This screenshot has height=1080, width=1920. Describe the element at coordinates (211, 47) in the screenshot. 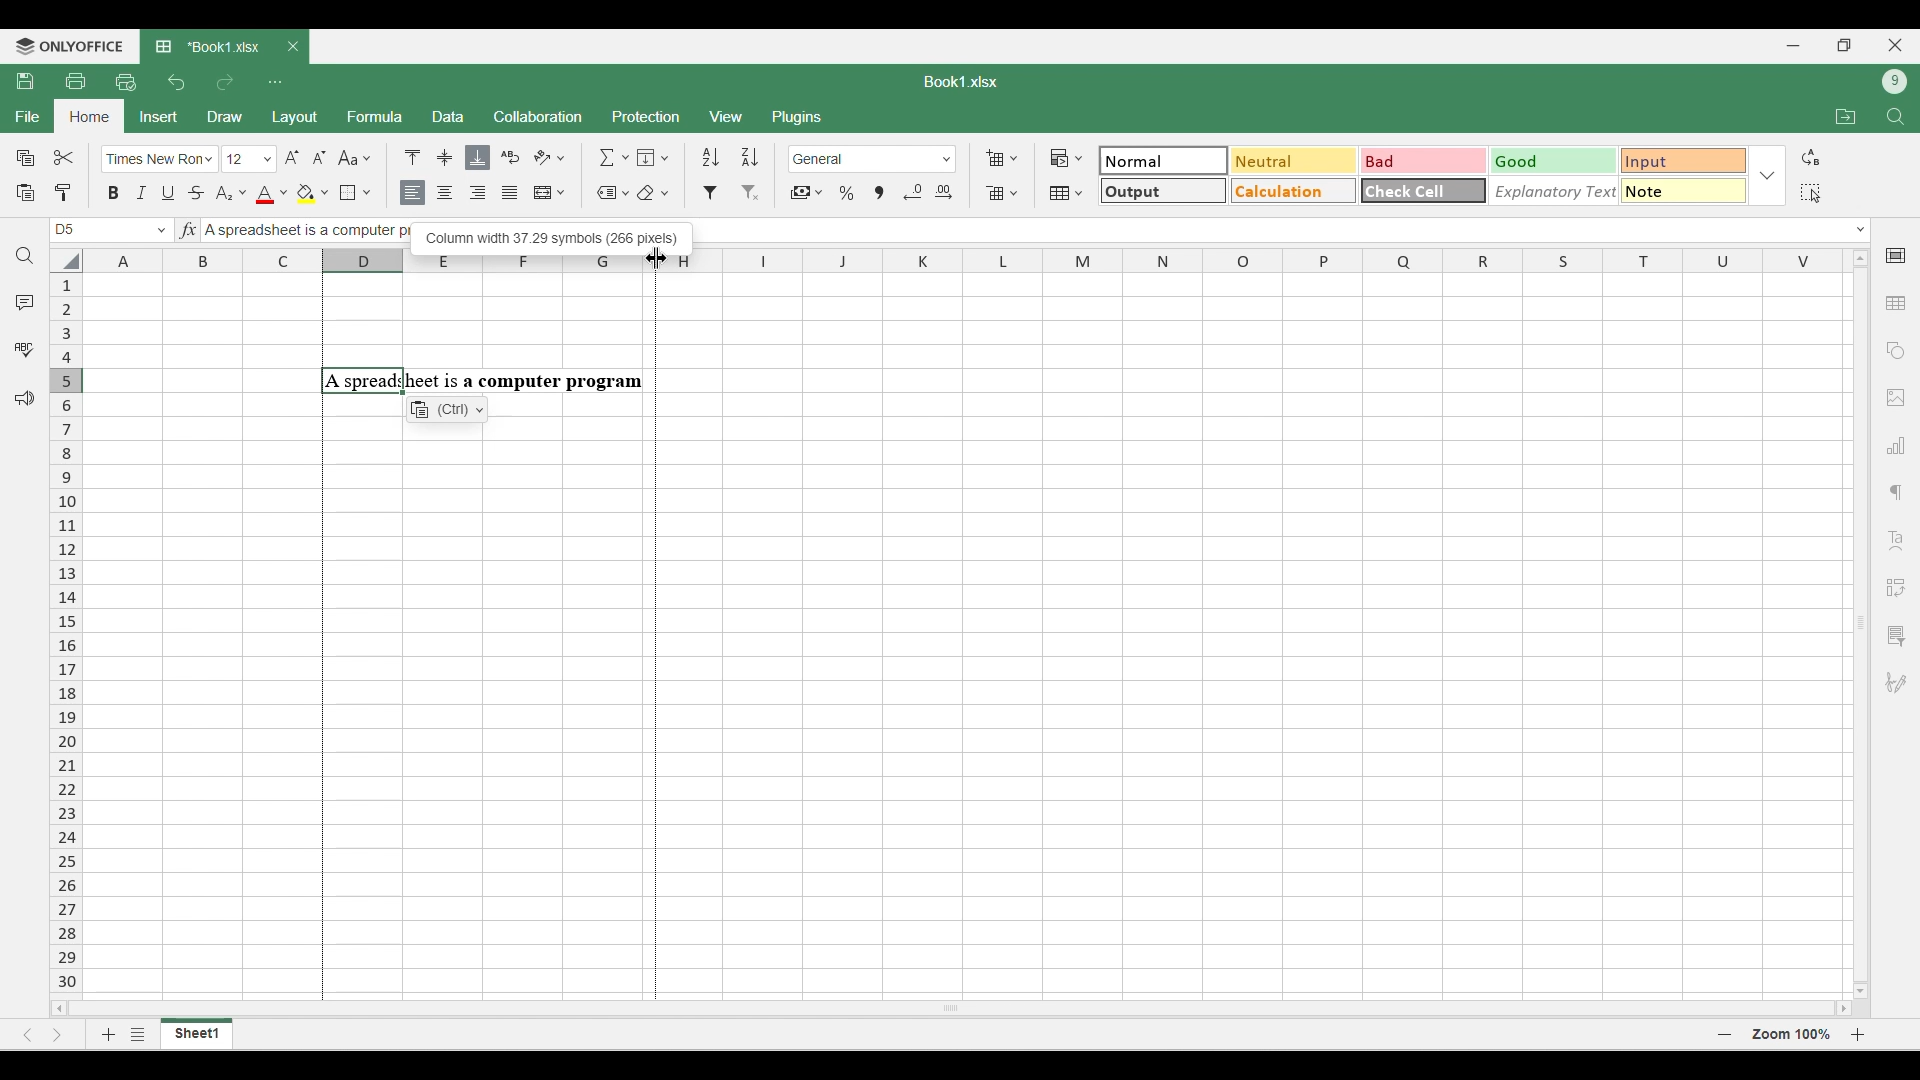

I see `Current sheet` at that location.